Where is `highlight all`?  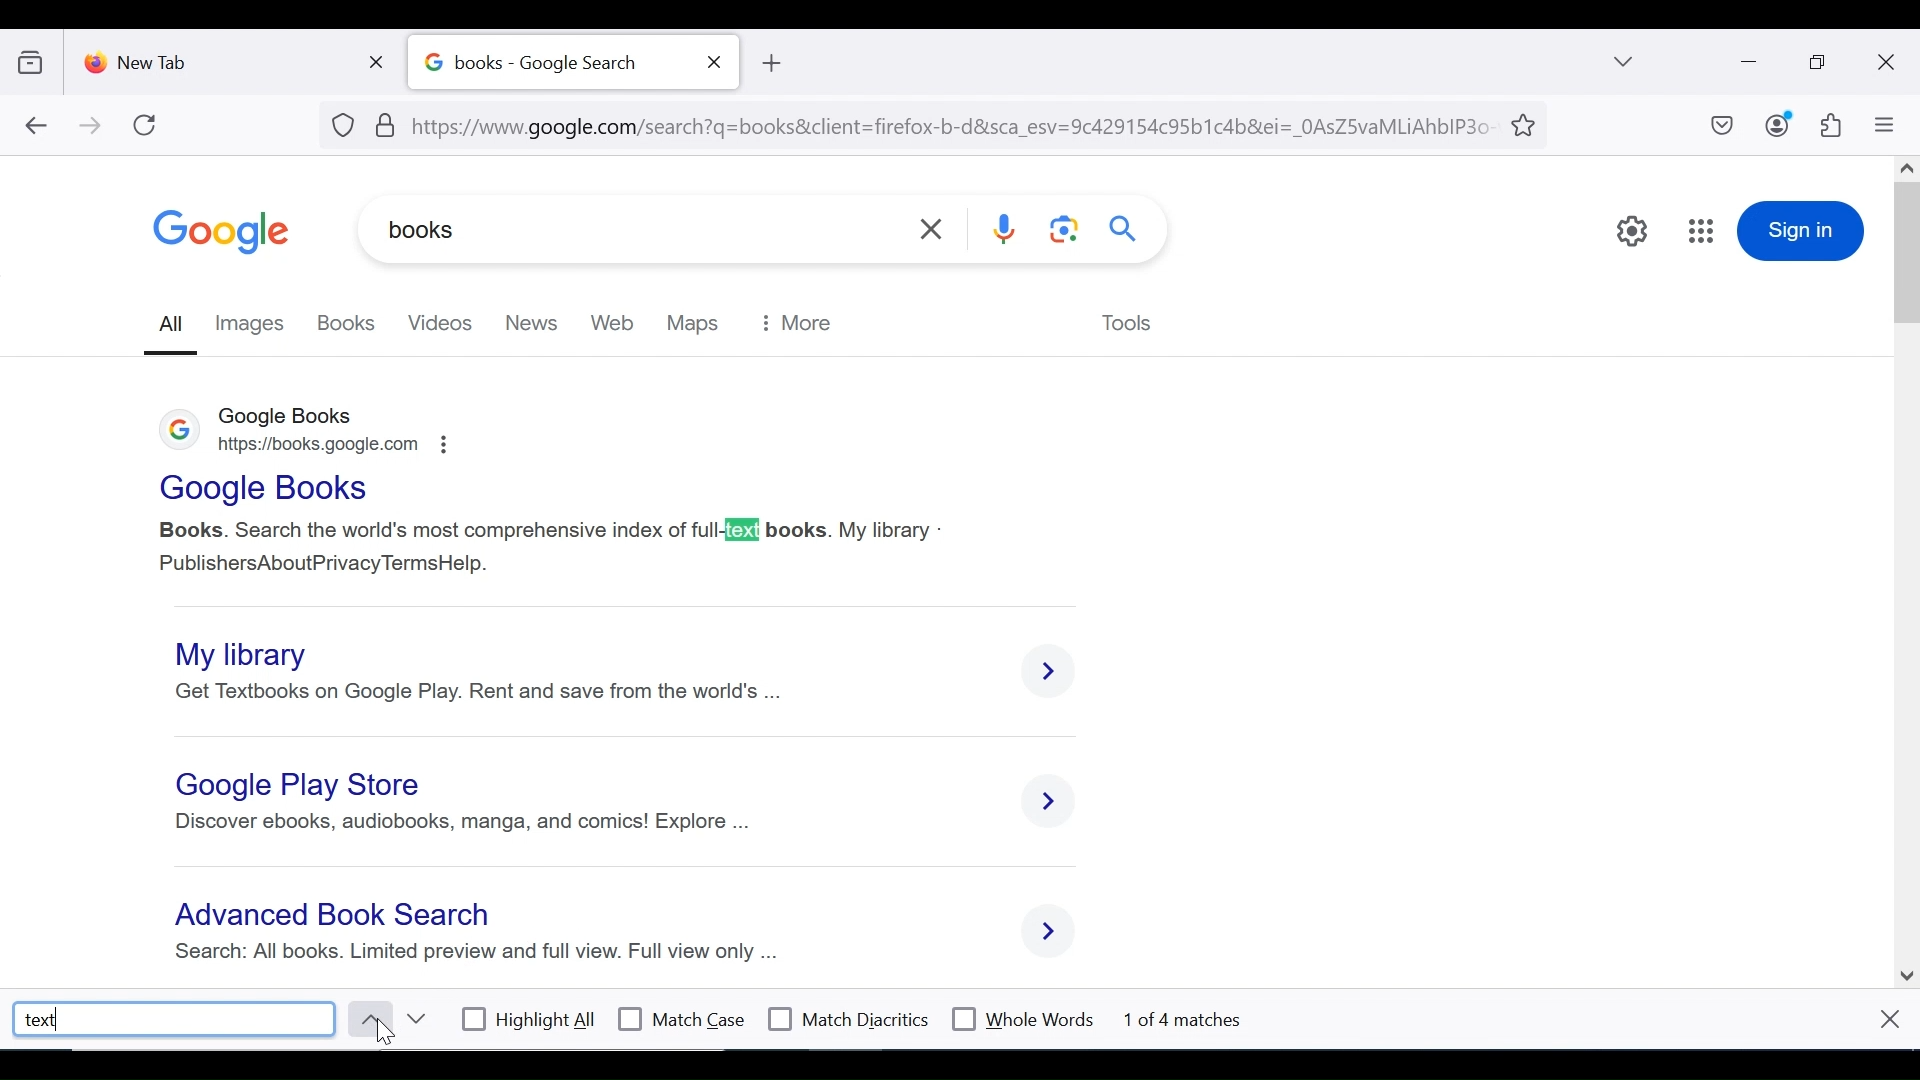 highlight all is located at coordinates (530, 1022).